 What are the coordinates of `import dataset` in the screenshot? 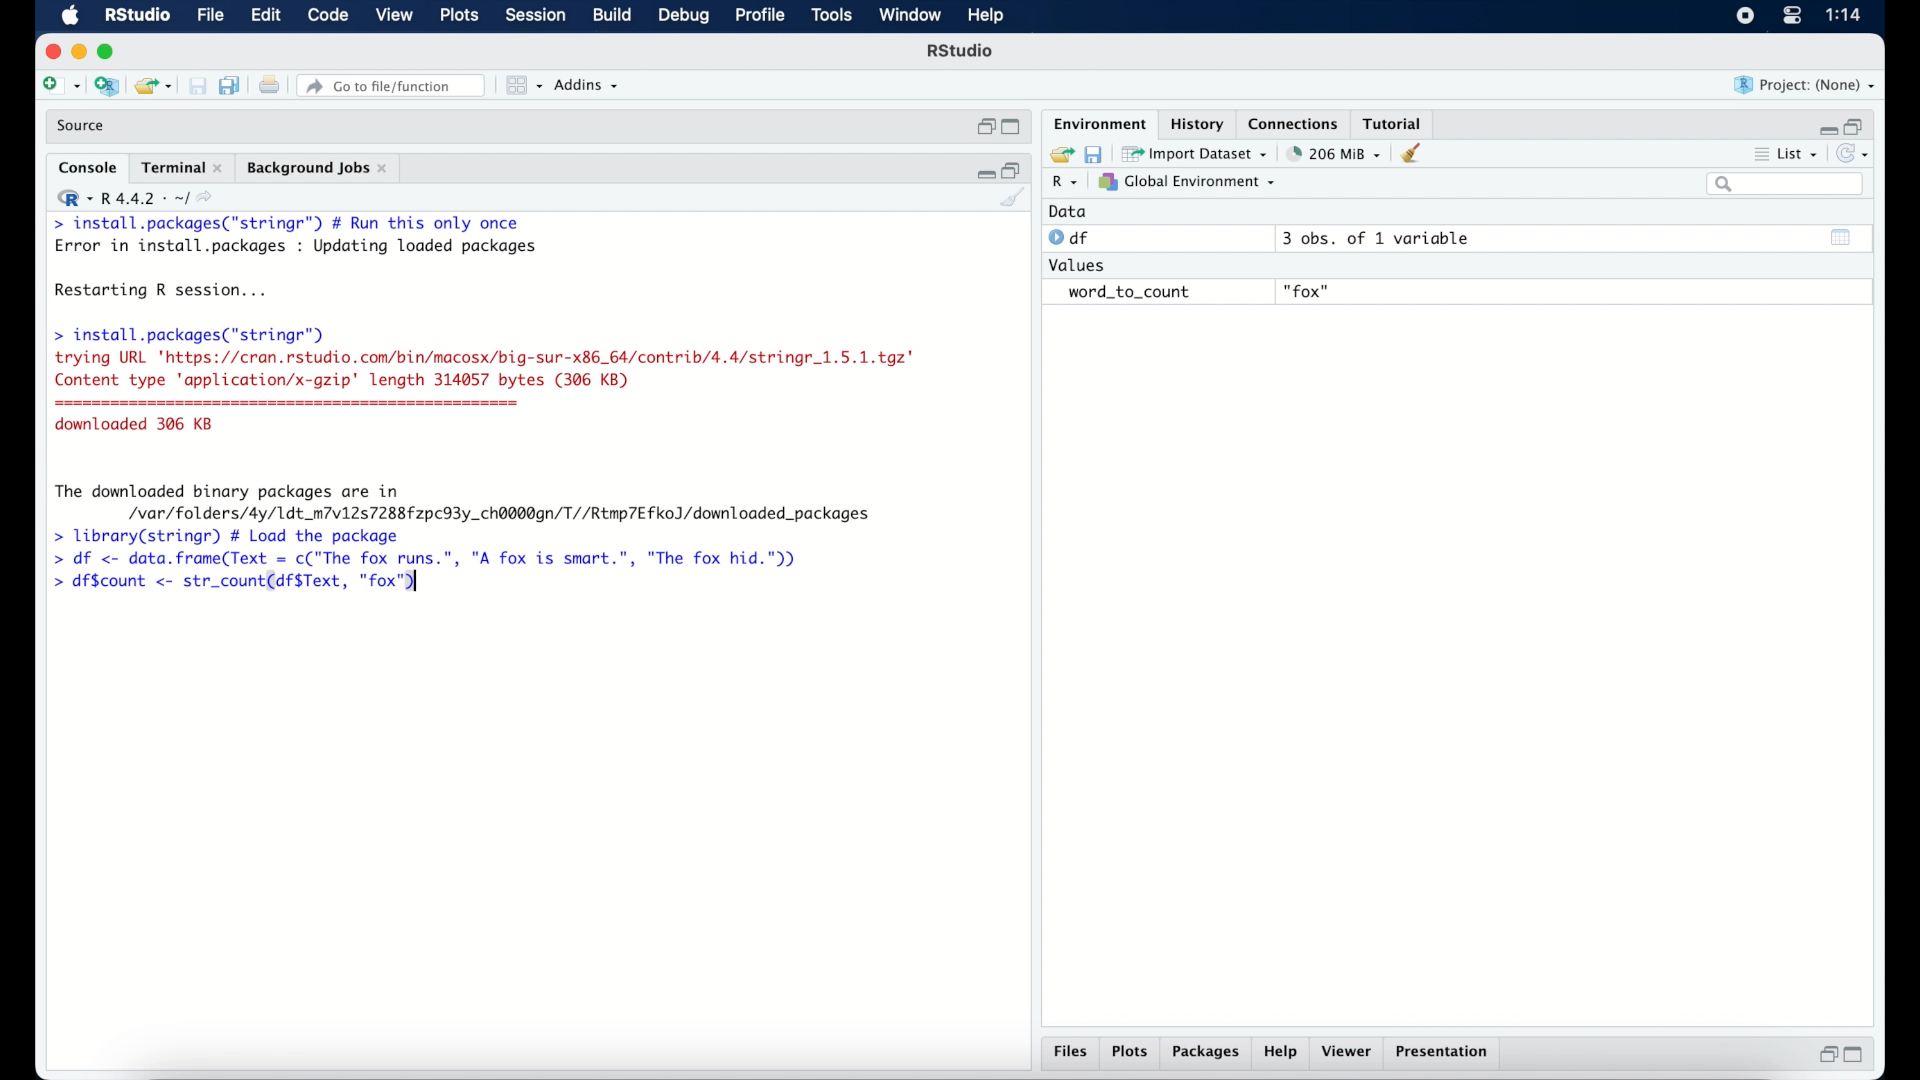 It's located at (1195, 154).